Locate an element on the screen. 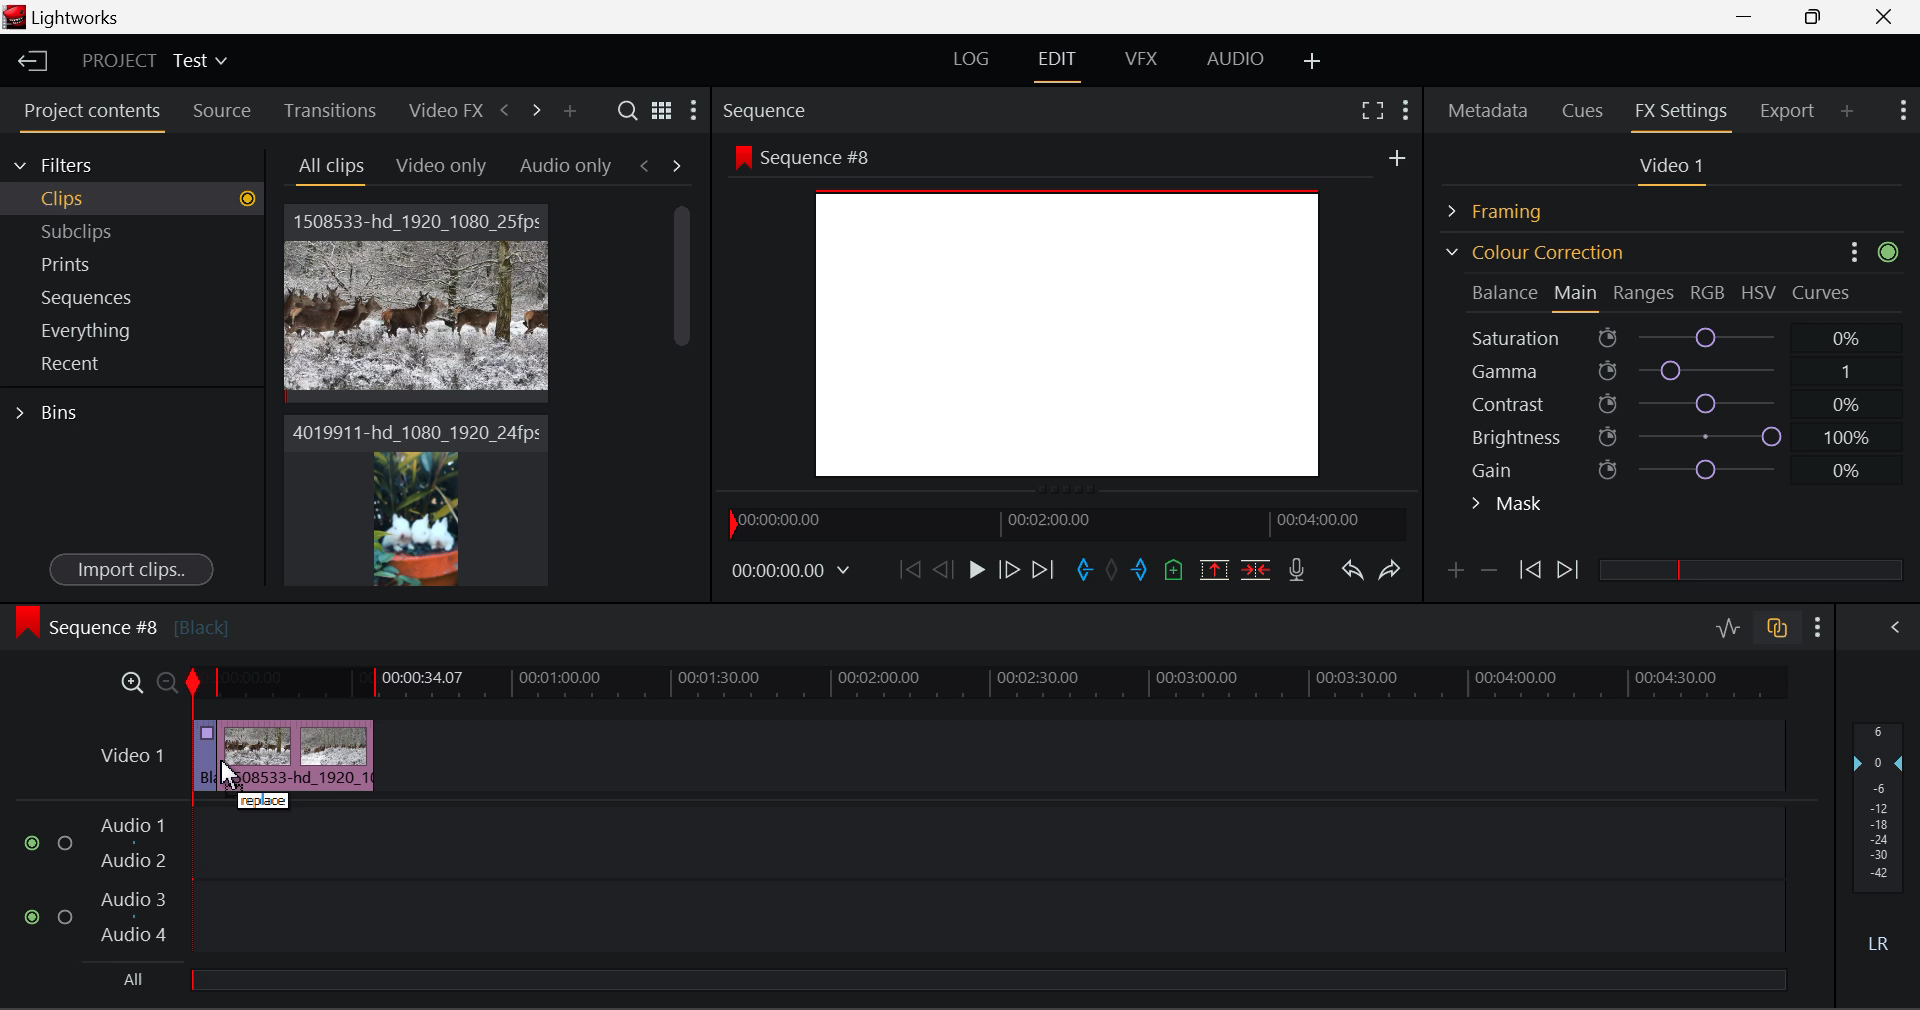 The width and height of the screenshot is (1920, 1010). Next Panel is located at coordinates (533, 109).